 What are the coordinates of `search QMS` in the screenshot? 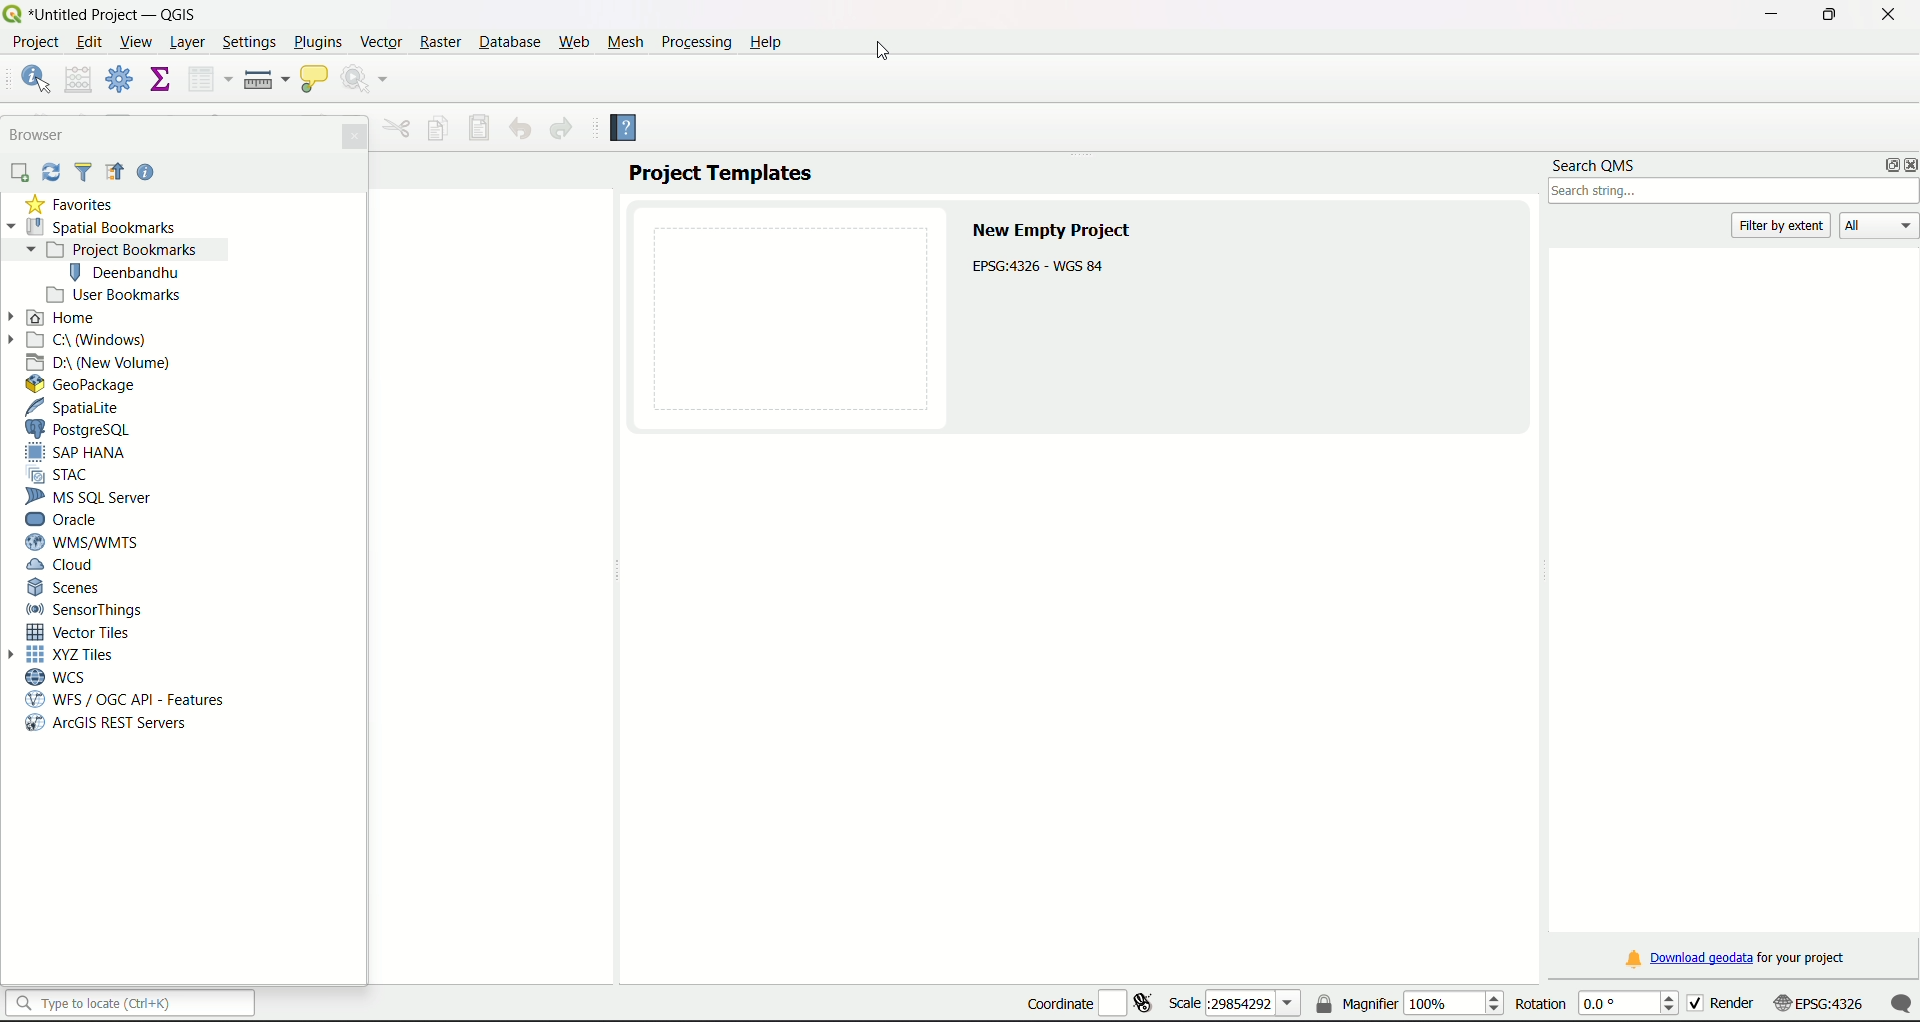 It's located at (1594, 162).